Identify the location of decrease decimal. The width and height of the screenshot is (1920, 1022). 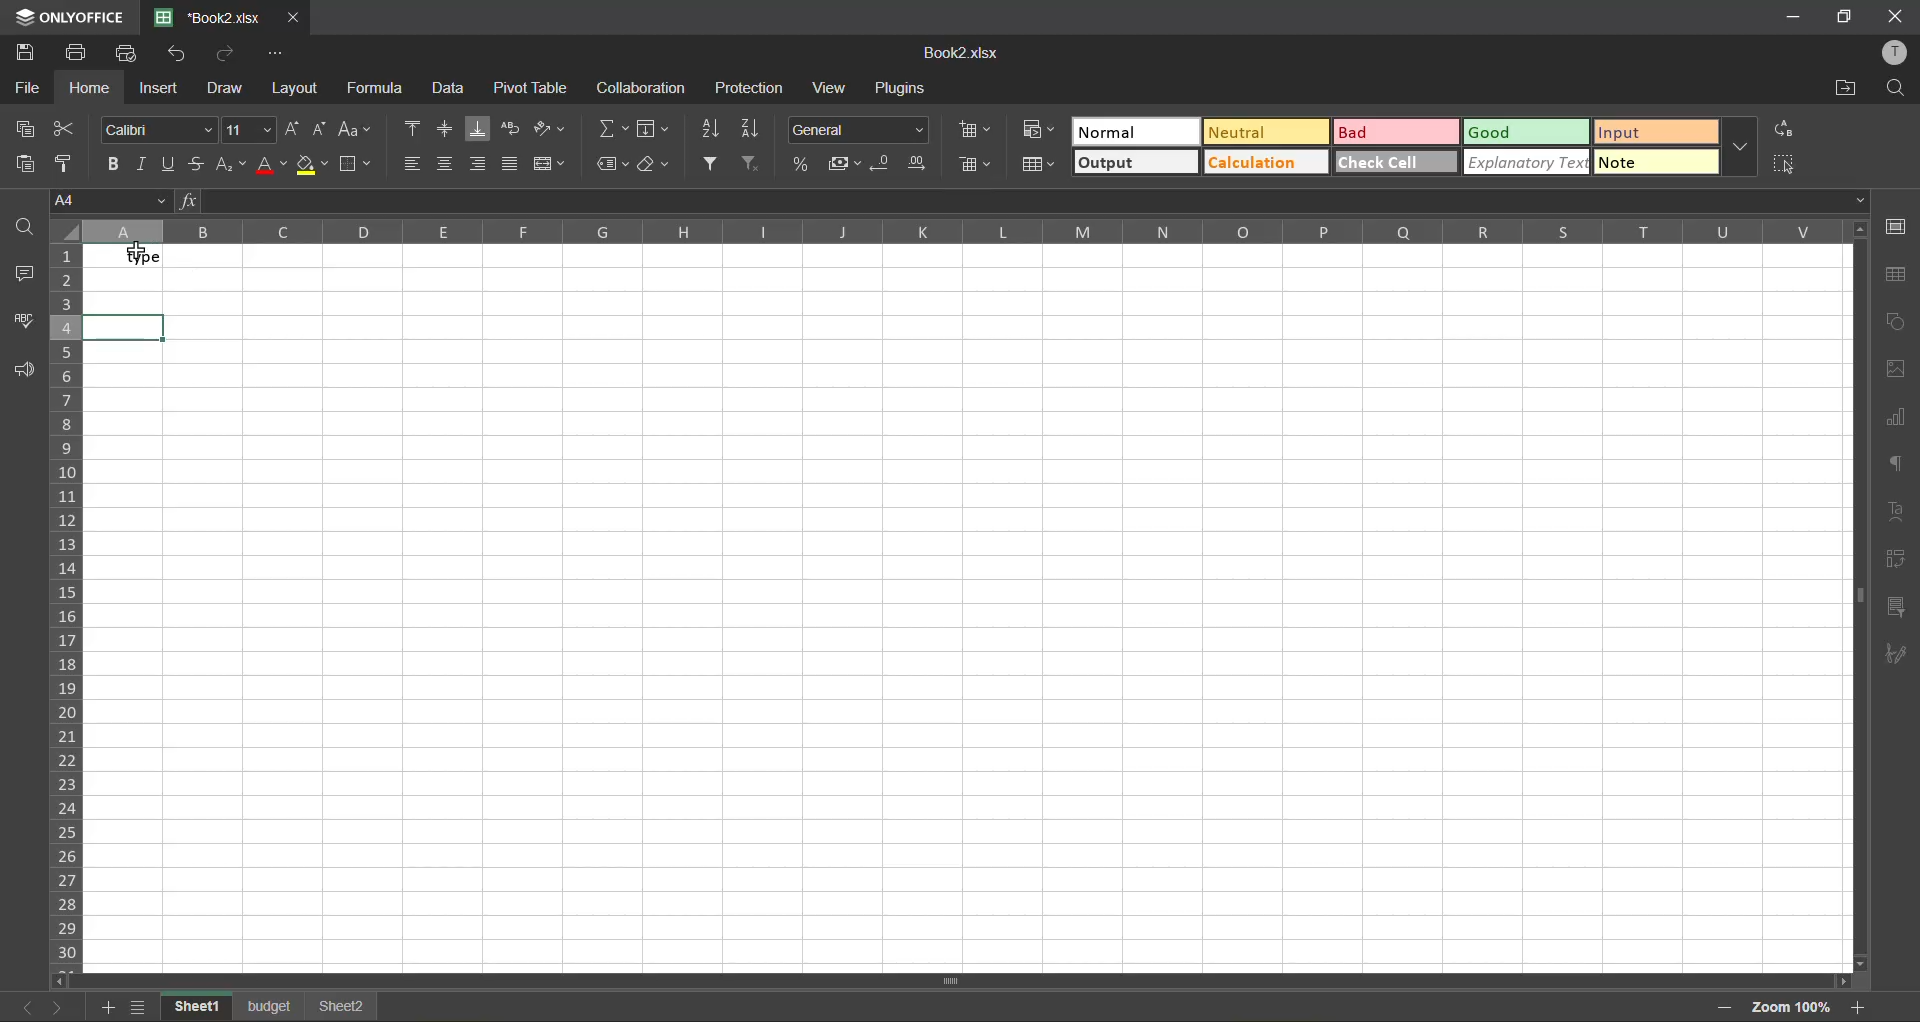
(881, 163).